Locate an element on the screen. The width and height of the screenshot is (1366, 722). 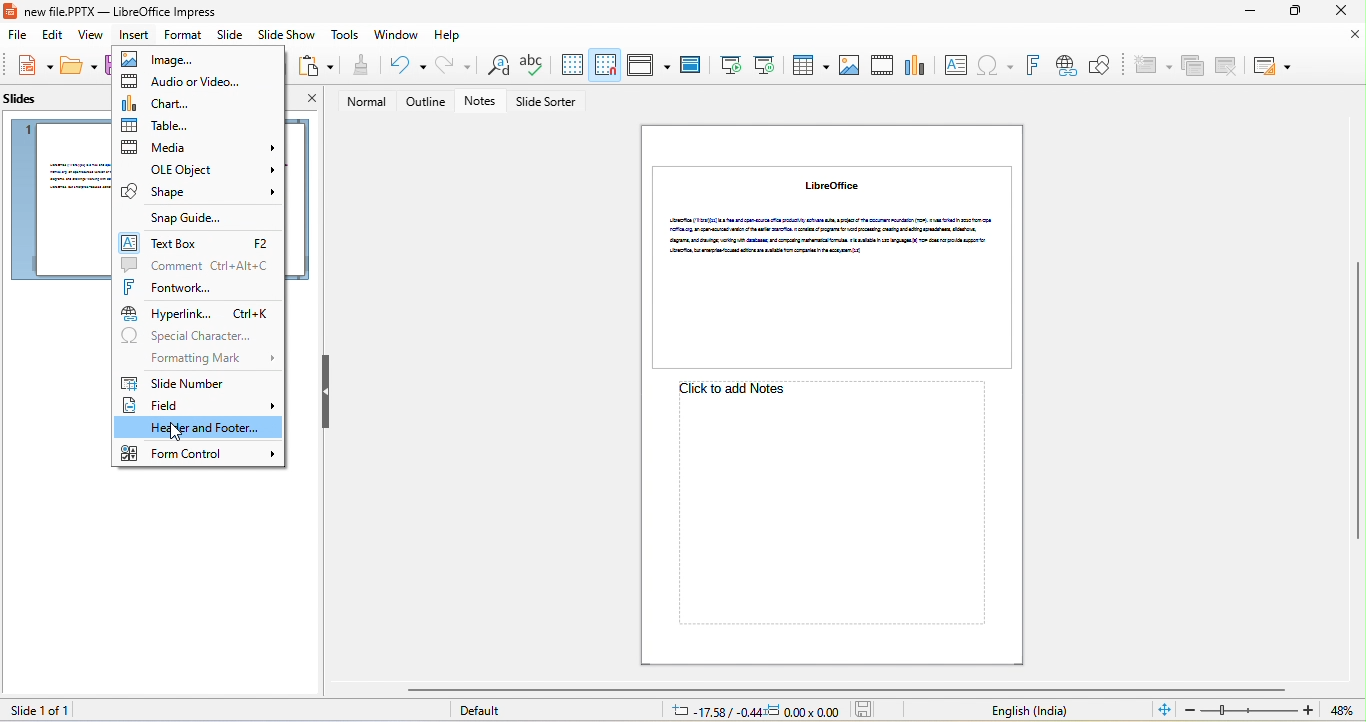
window is located at coordinates (397, 35).